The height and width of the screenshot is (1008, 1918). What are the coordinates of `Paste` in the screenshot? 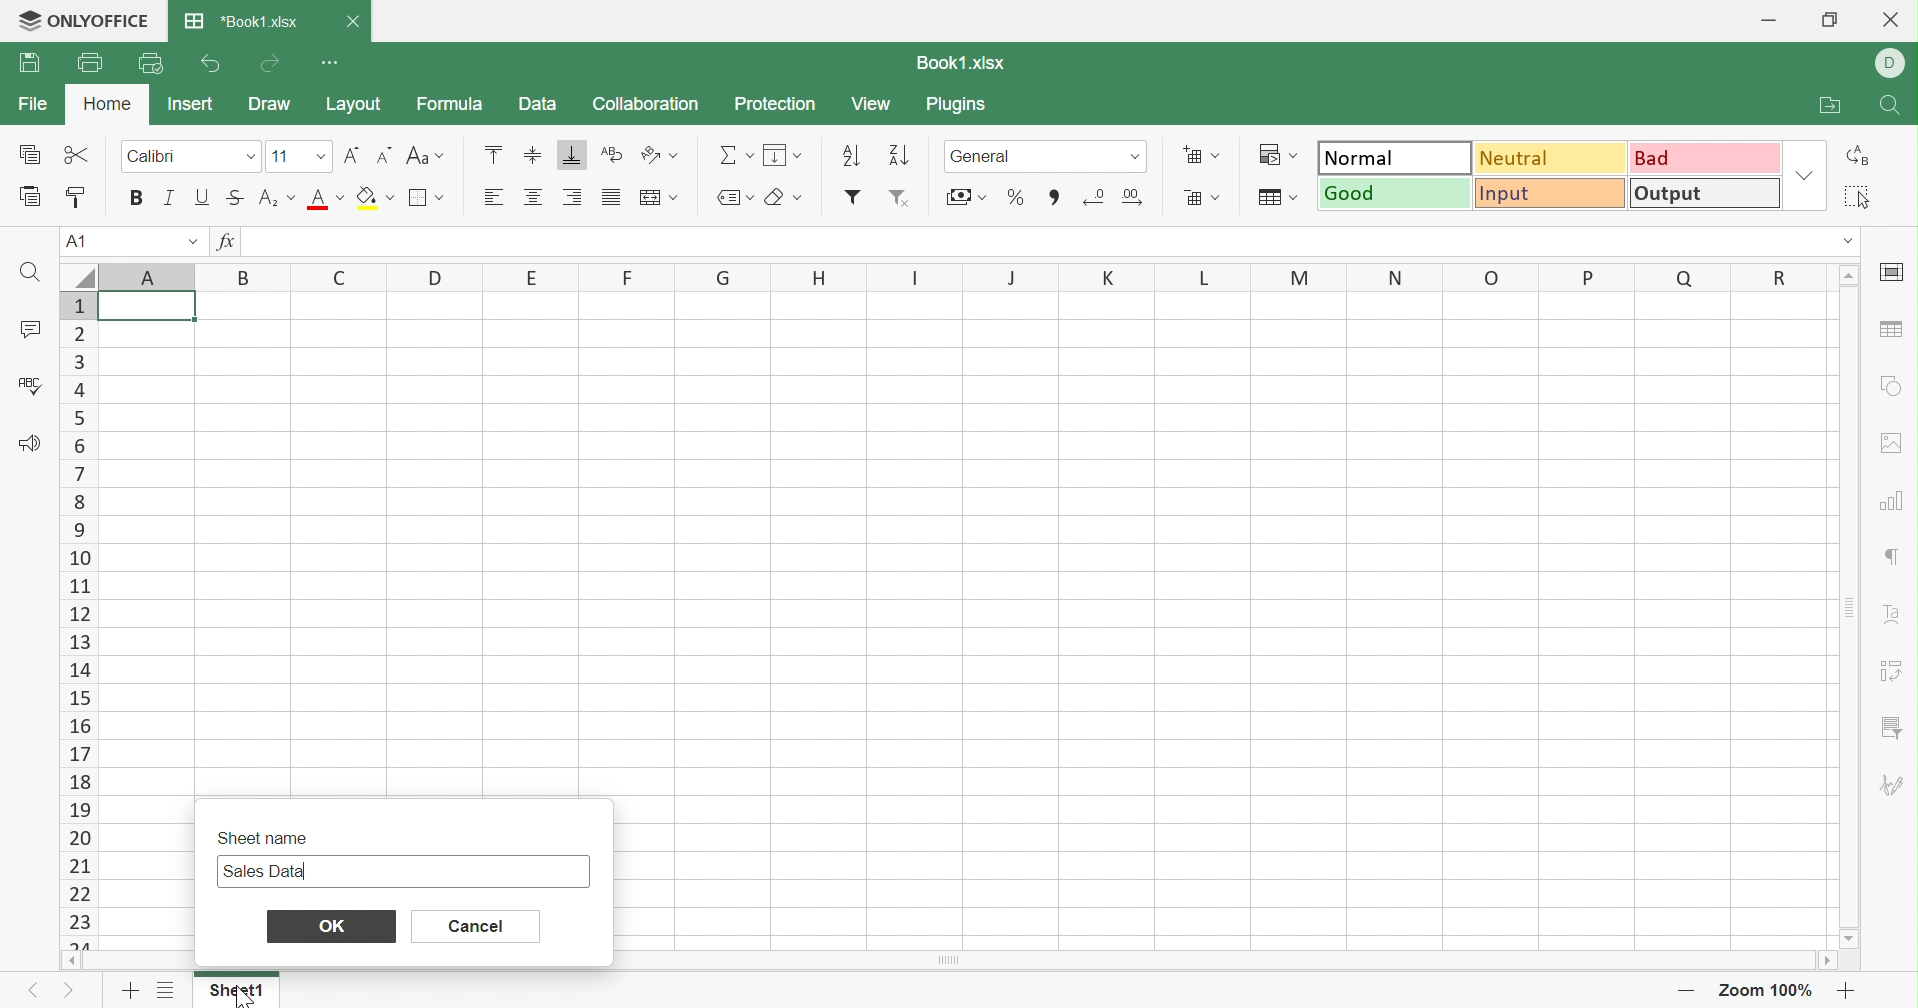 It's located at (30, 194).